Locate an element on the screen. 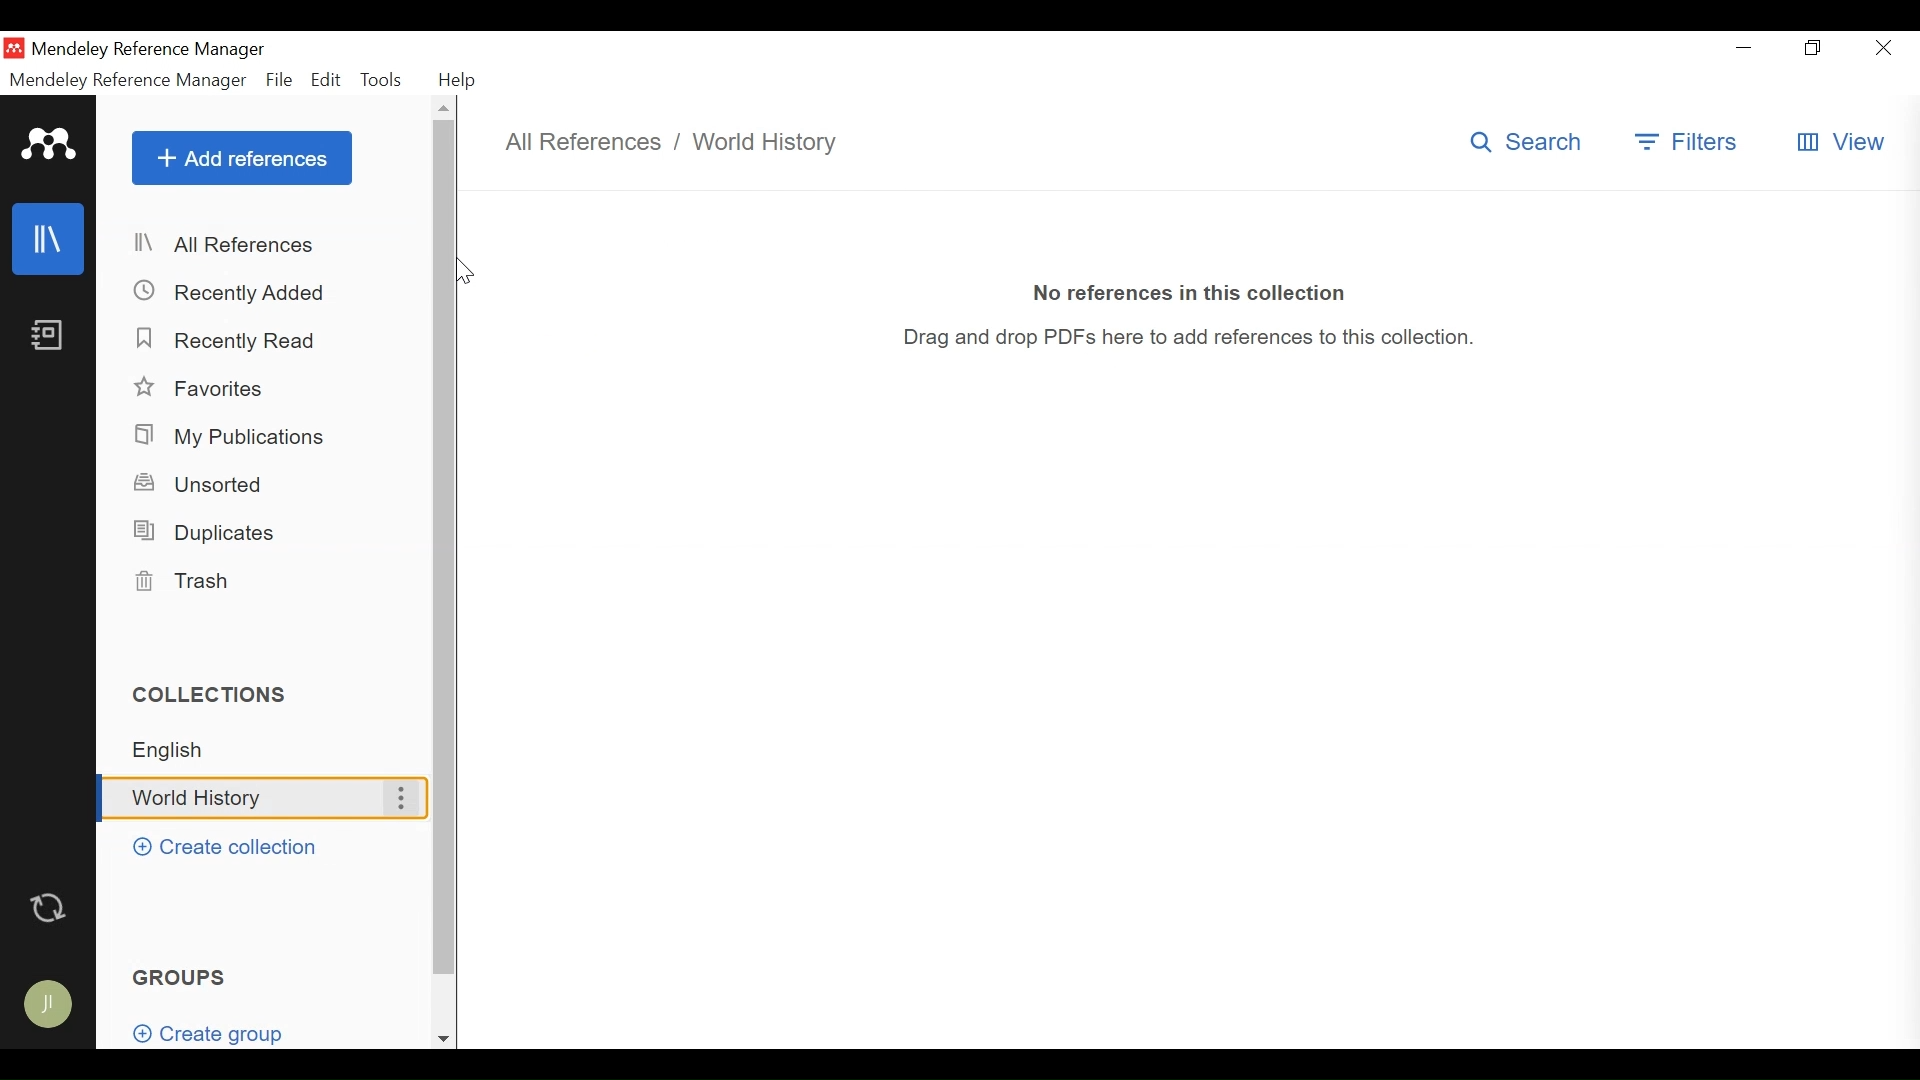  Drag and Drop PDFs here to add references to the collection is located at coordinates (1202, 340).